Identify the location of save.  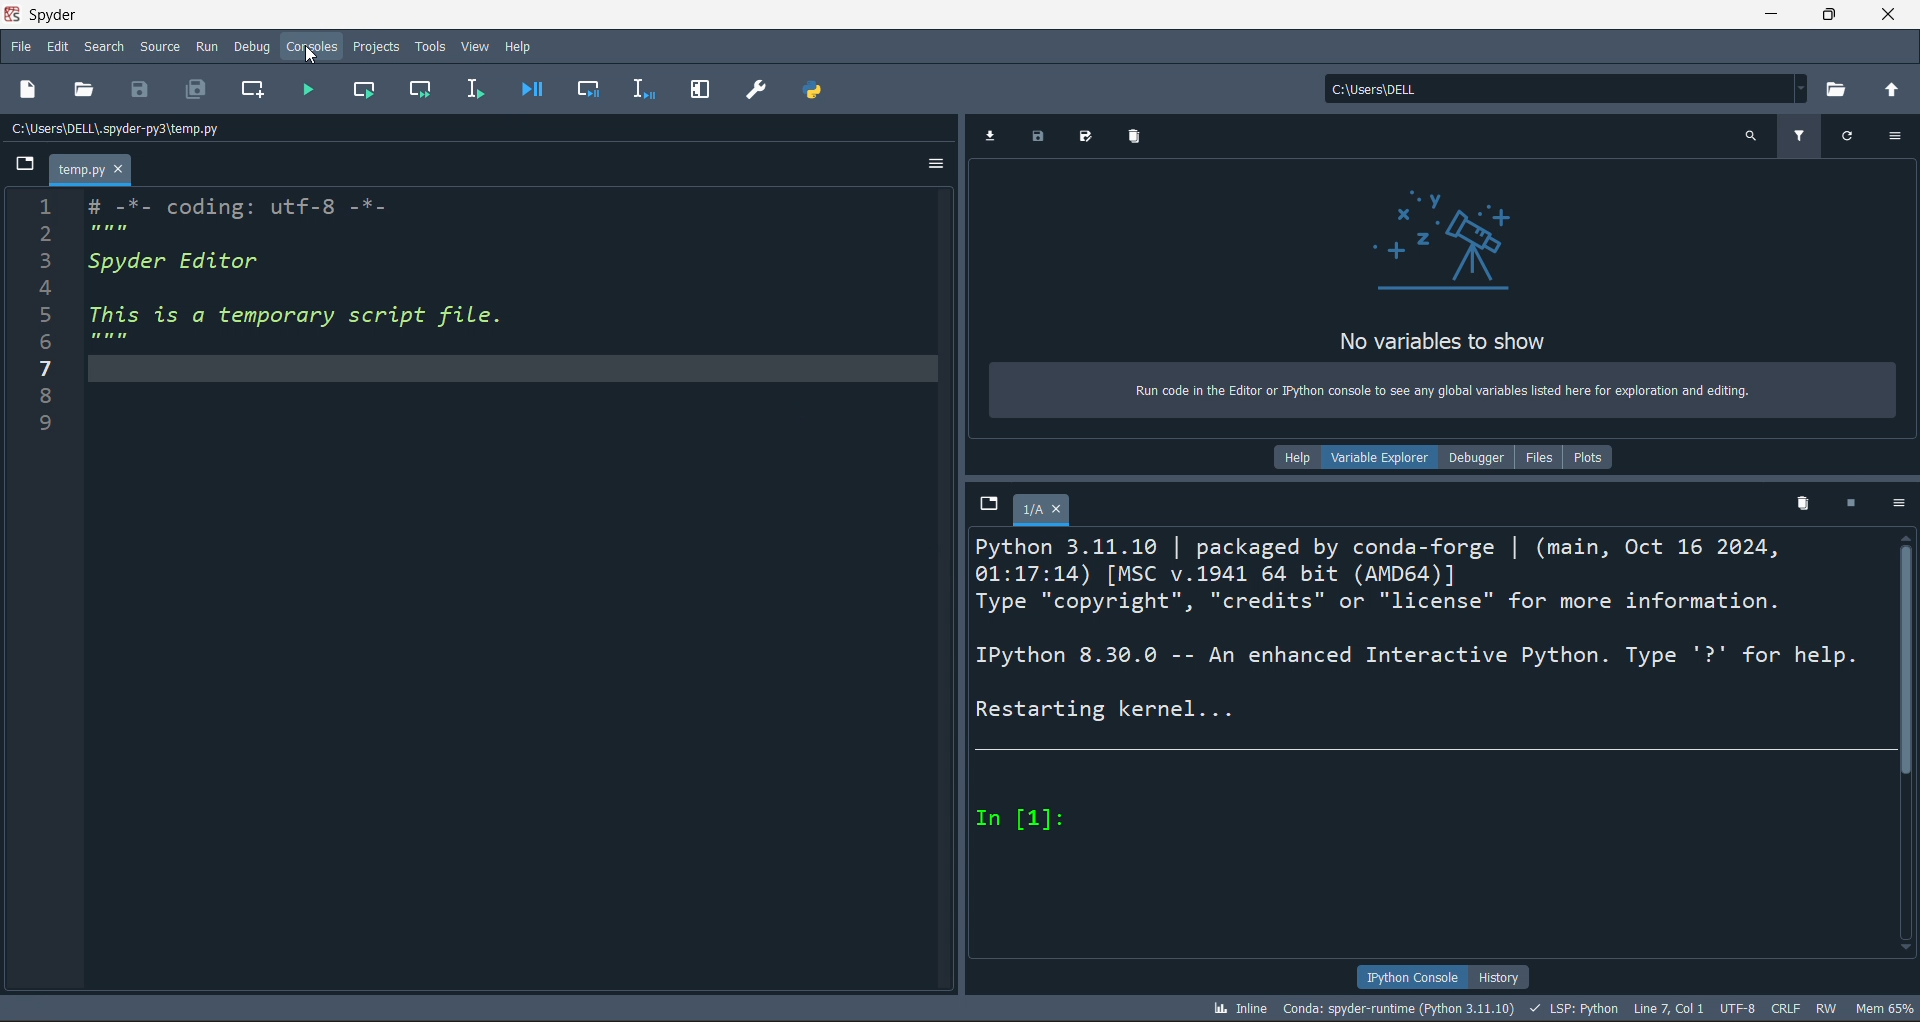
(142, 91).